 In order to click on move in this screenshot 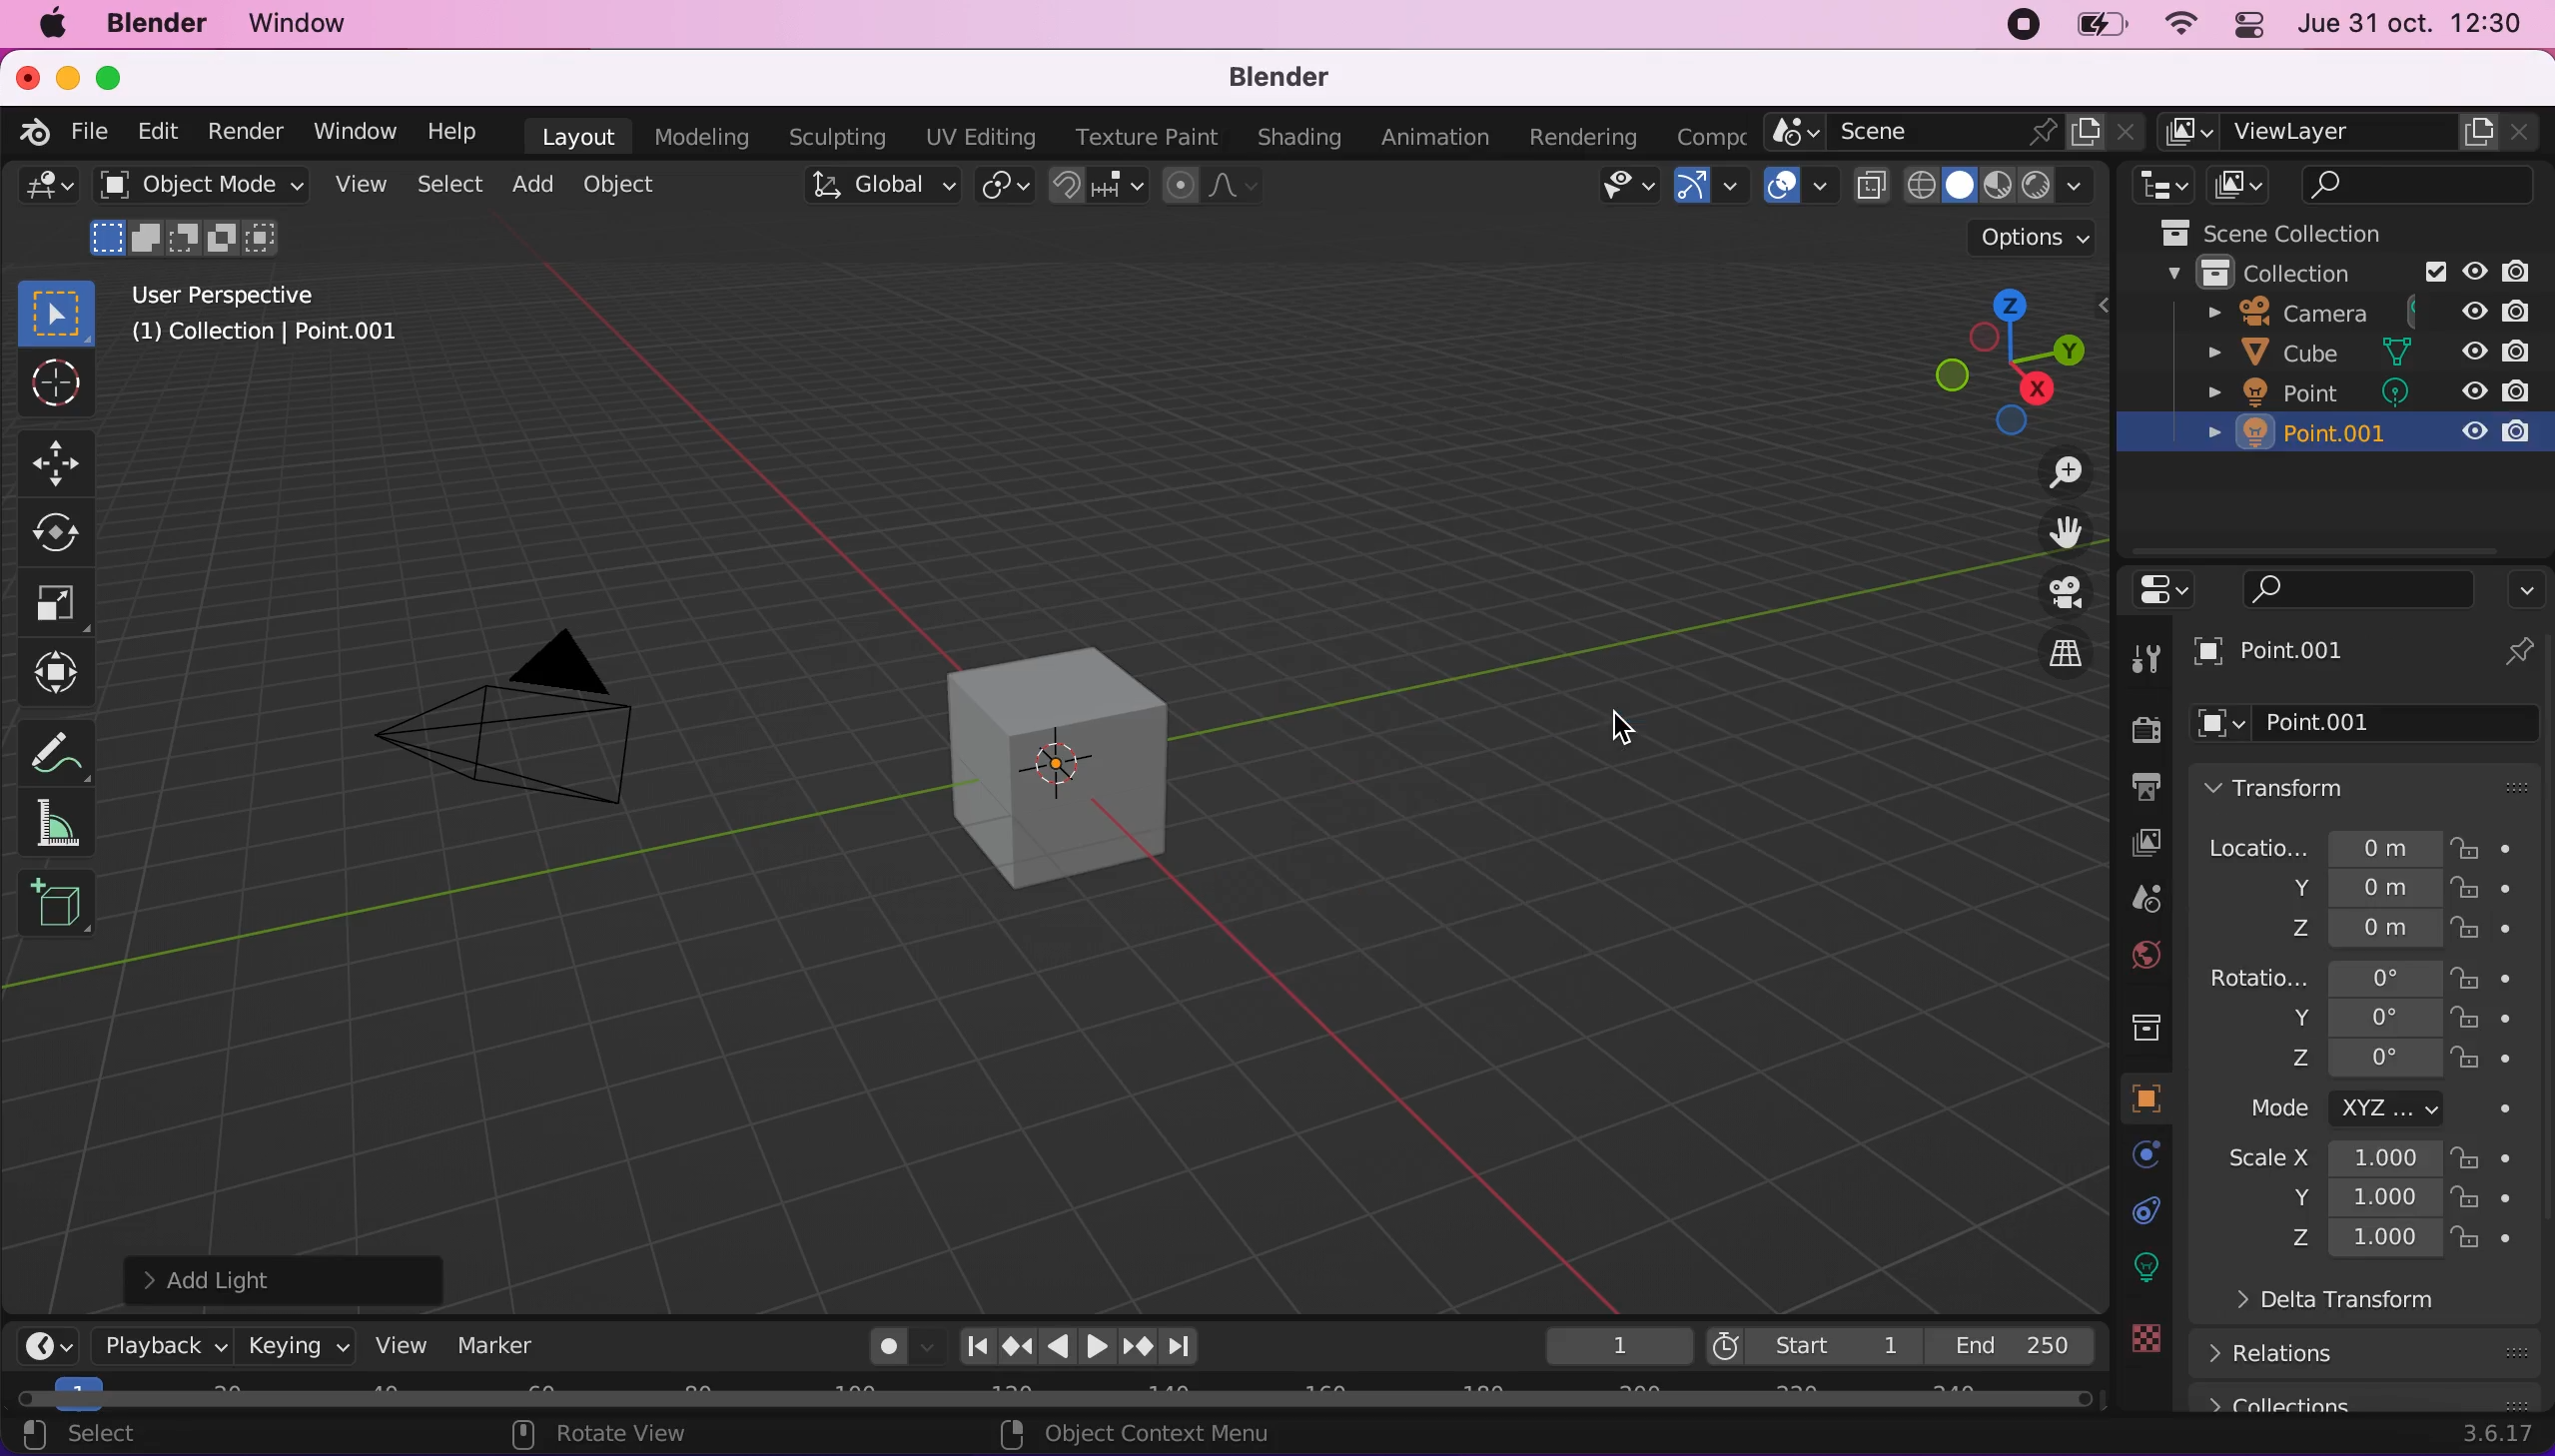, I will do `click(57, 460)`.